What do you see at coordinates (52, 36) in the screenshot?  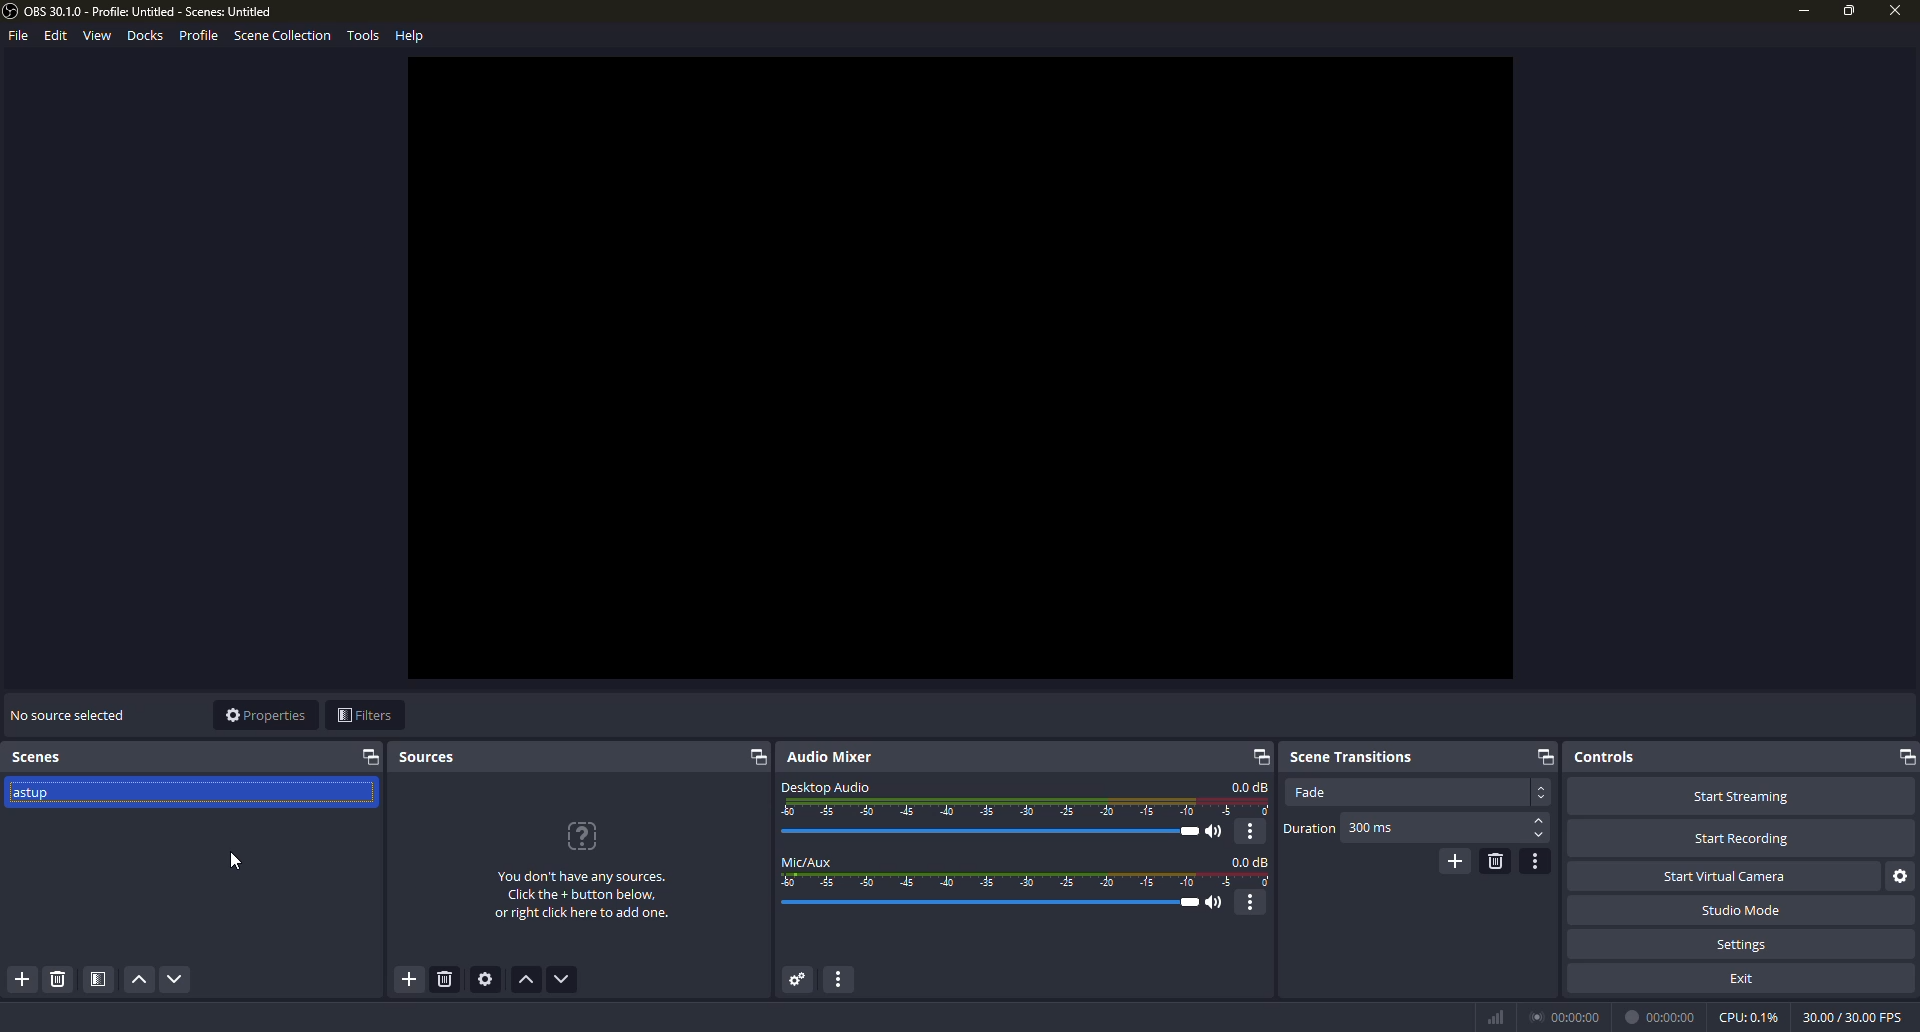 I see `edit` at bounding box center [52, 36].